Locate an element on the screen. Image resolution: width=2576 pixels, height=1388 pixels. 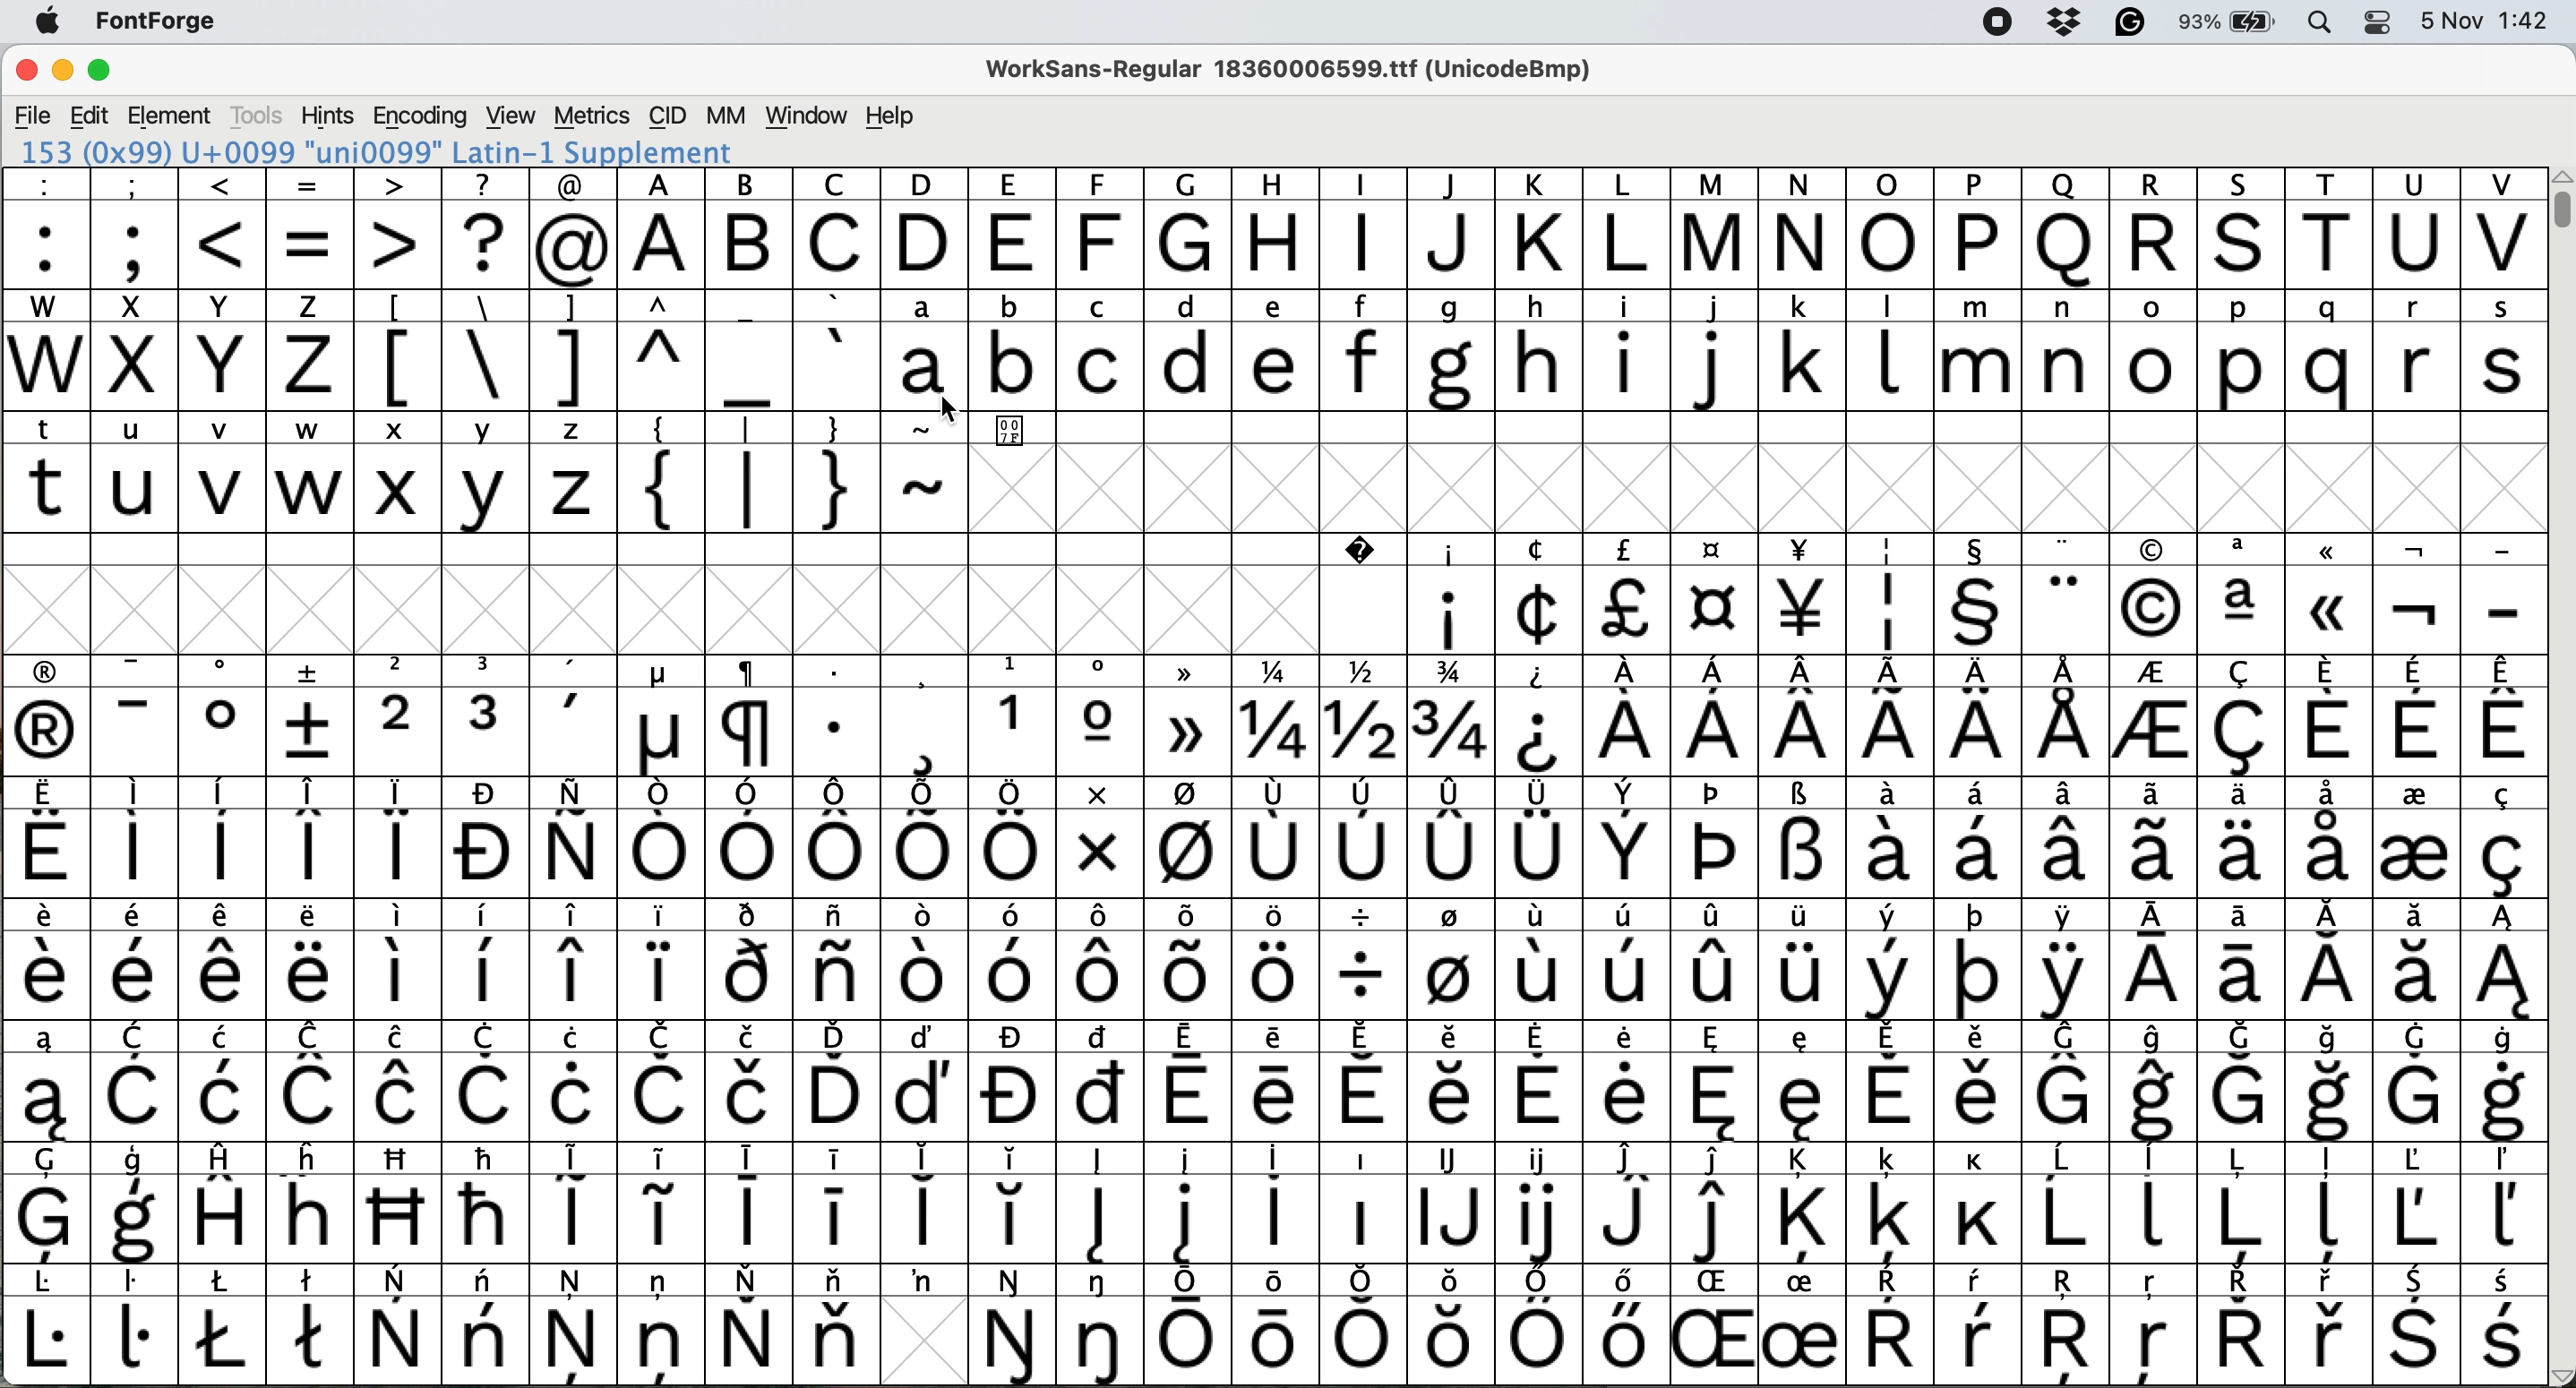
symbol is located at coordinates (1099, 1202).